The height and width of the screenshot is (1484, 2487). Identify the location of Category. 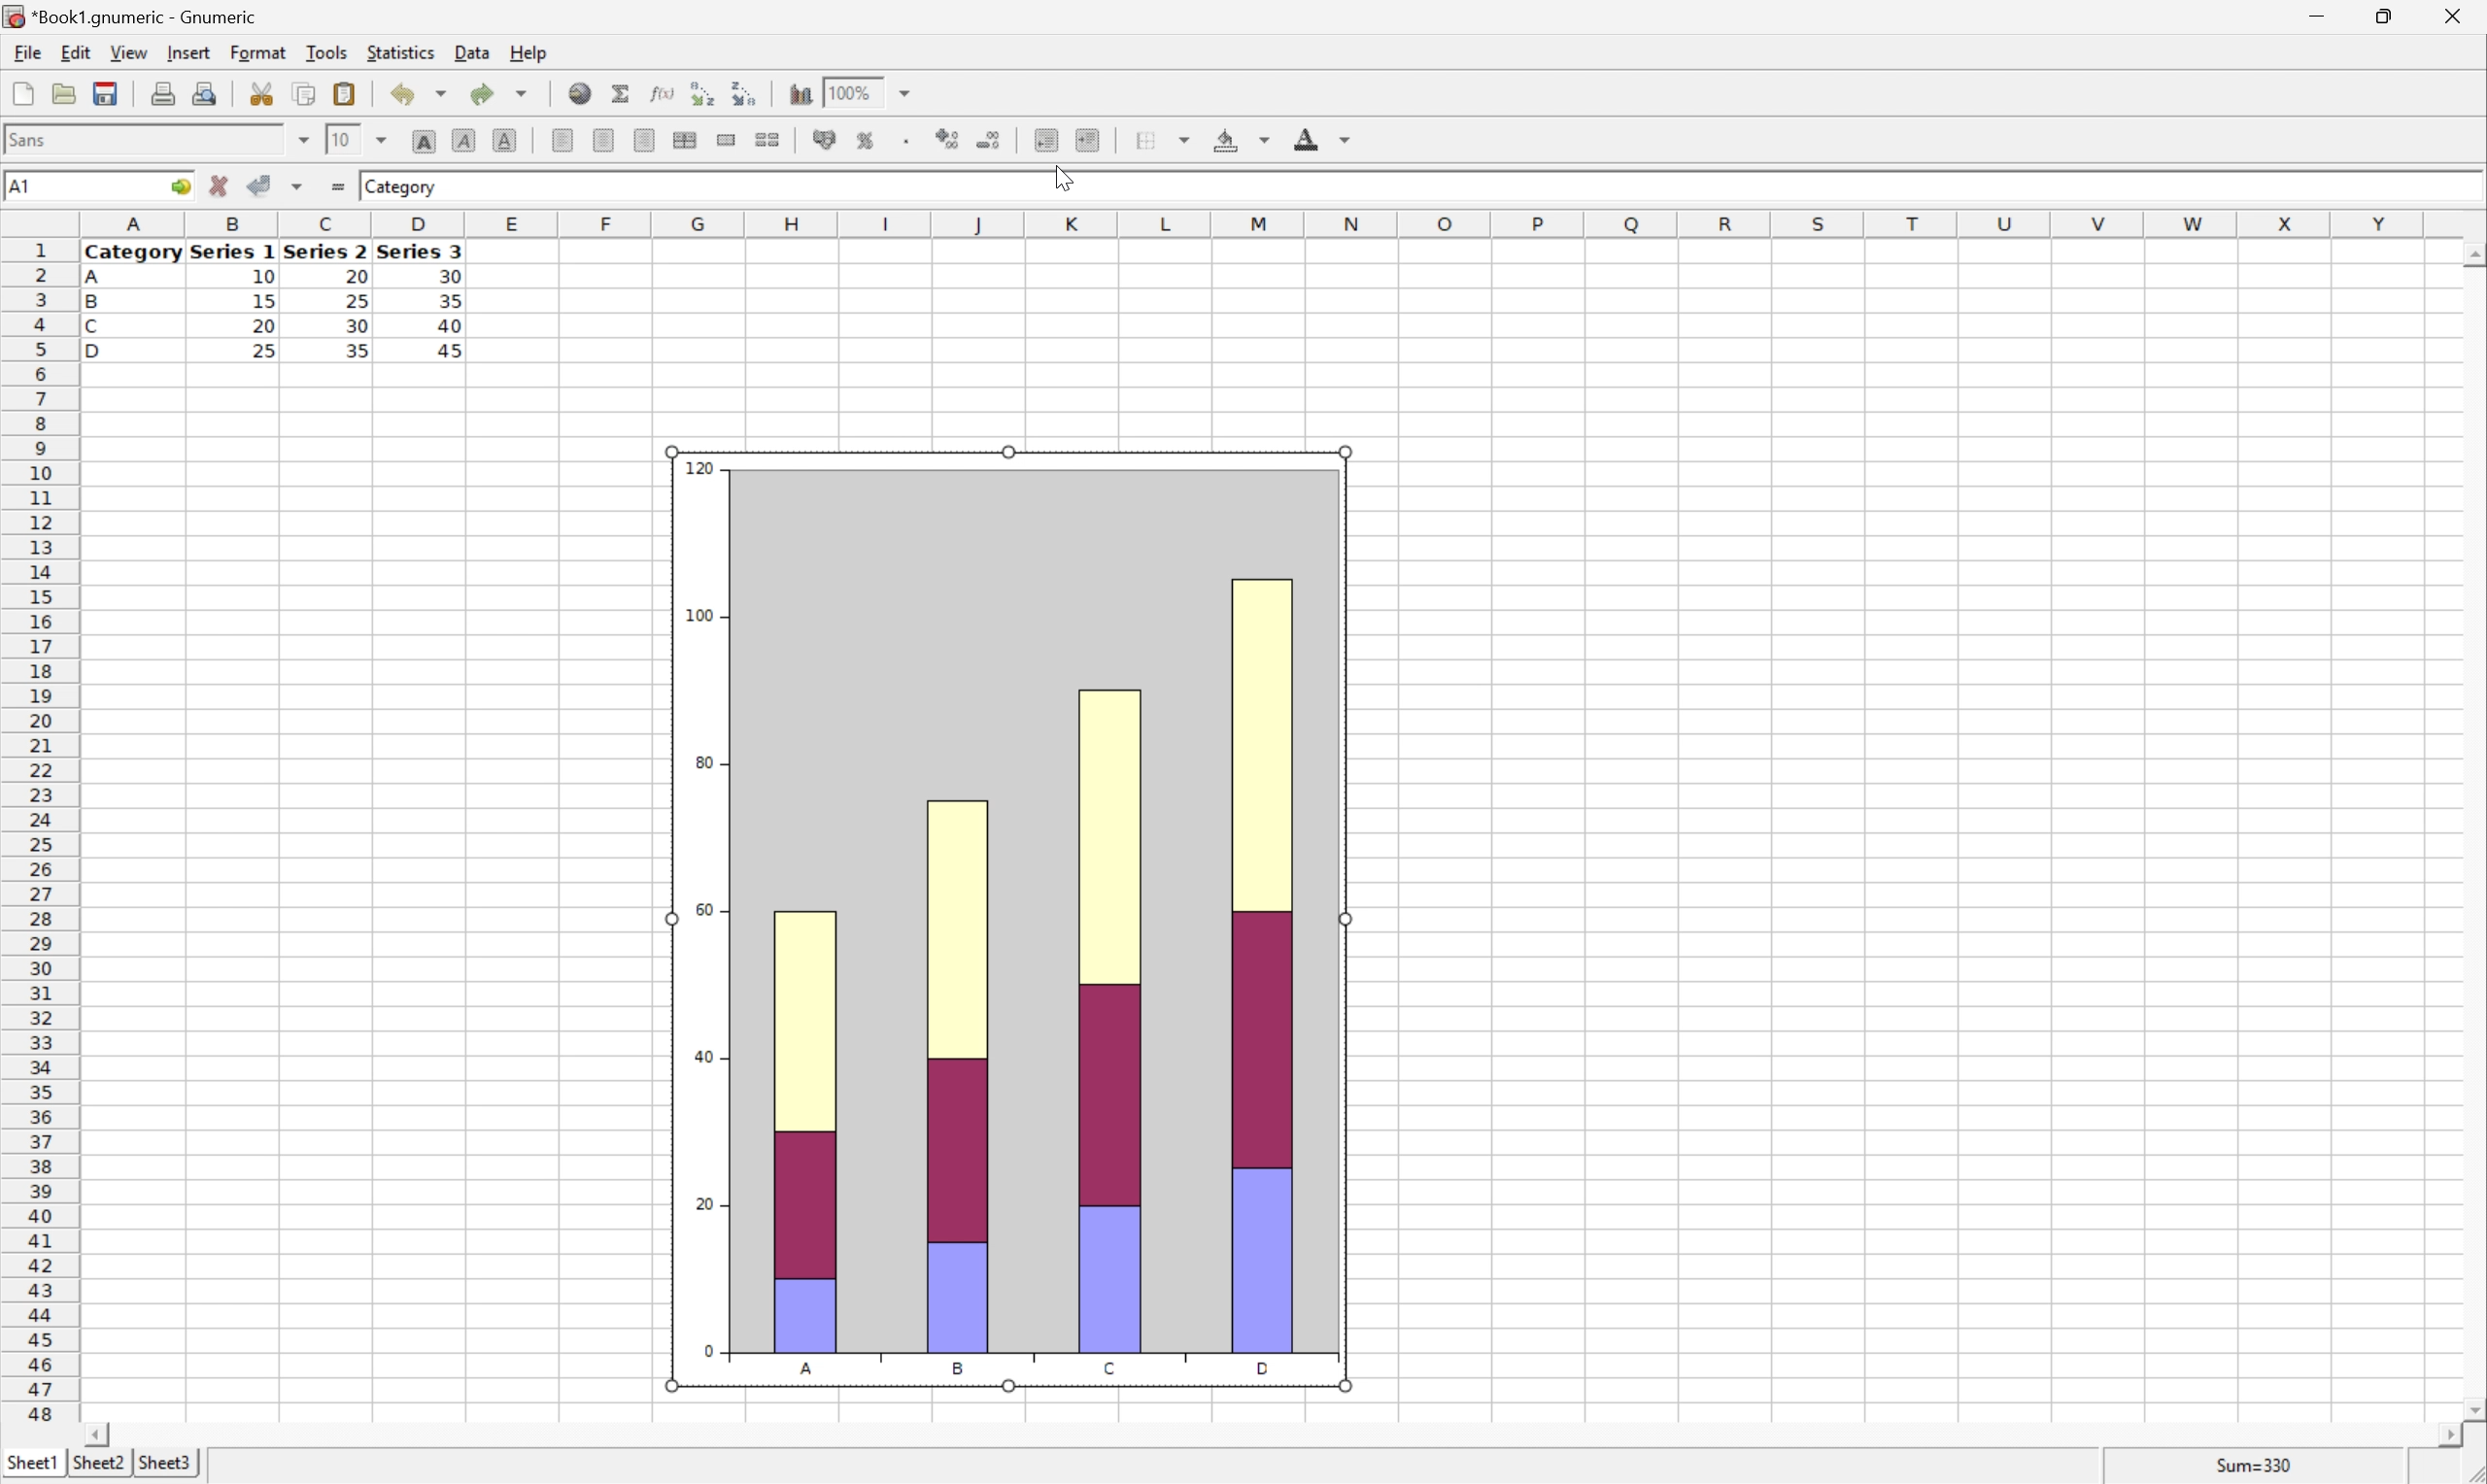
(134, 254).